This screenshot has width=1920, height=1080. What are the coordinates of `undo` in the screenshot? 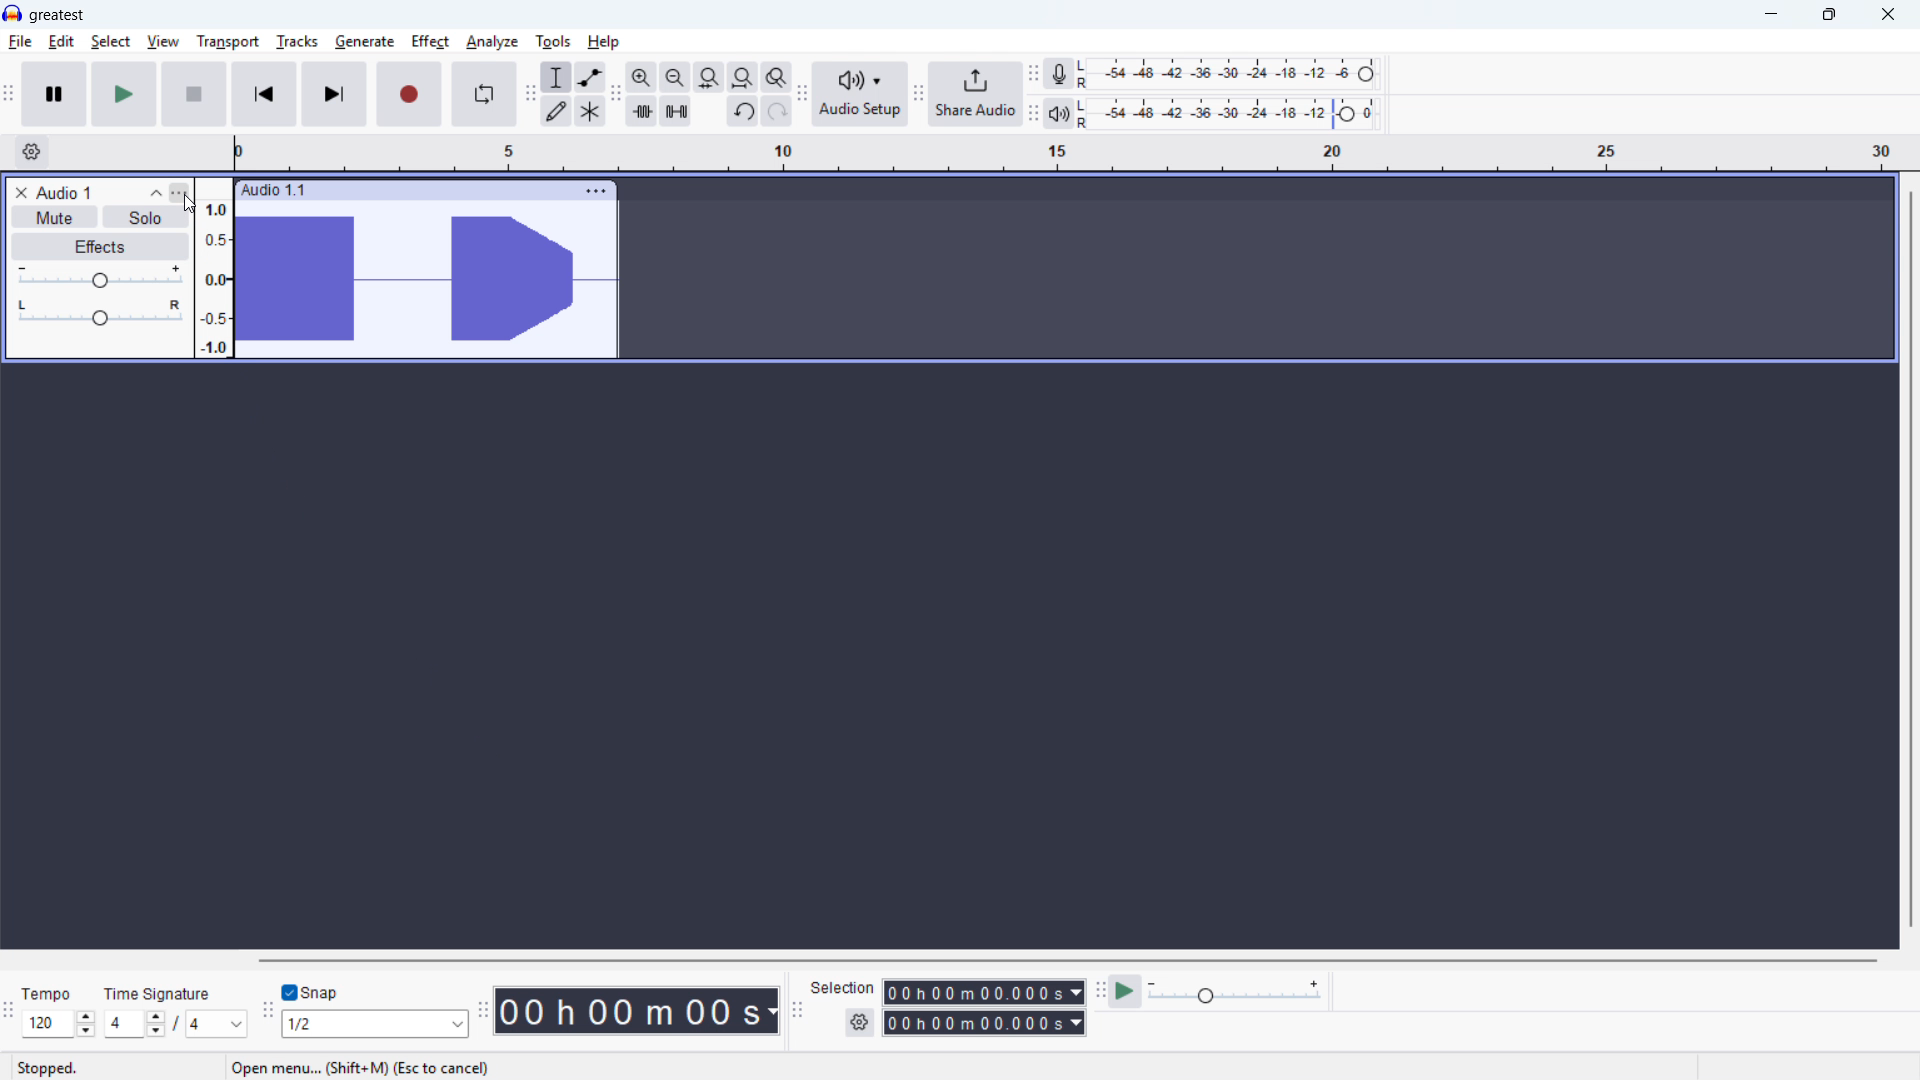 It's located at (743, 112).